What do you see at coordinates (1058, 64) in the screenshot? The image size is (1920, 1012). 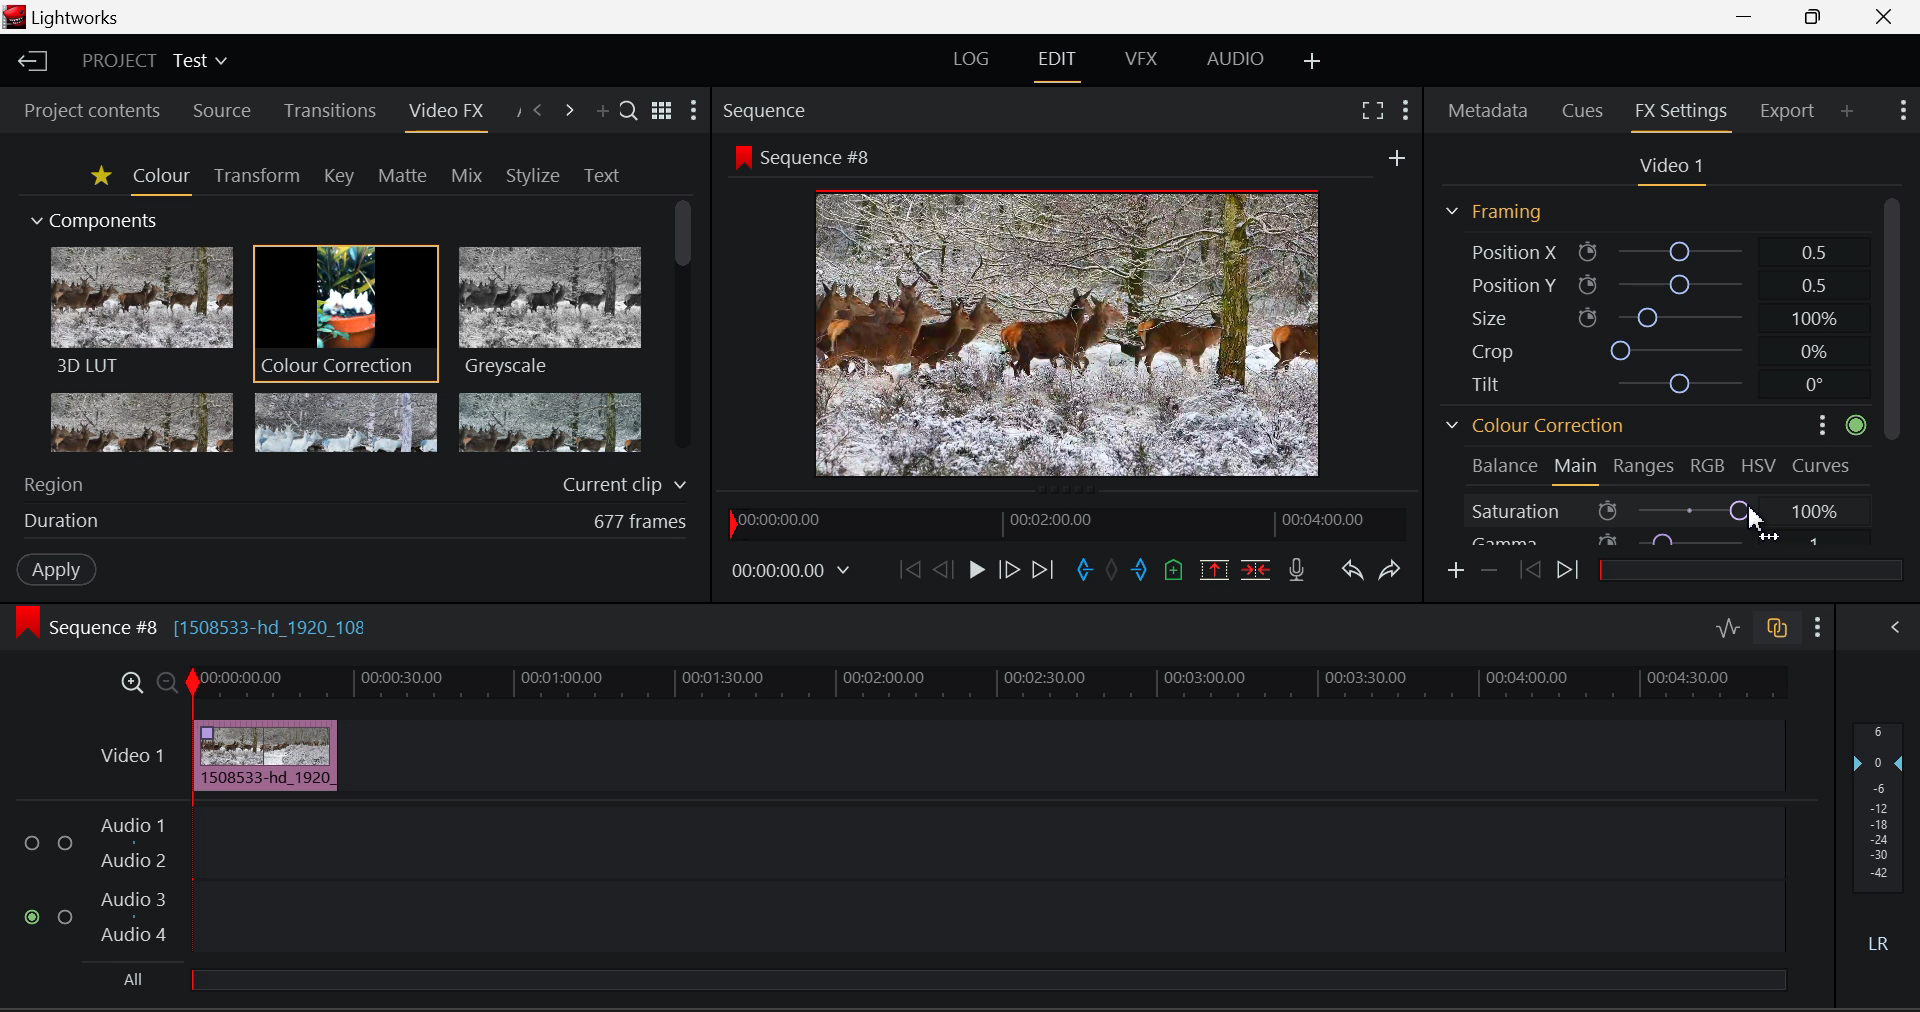 I see `EDIT Layout Open` at bounding box center [1058, 64].